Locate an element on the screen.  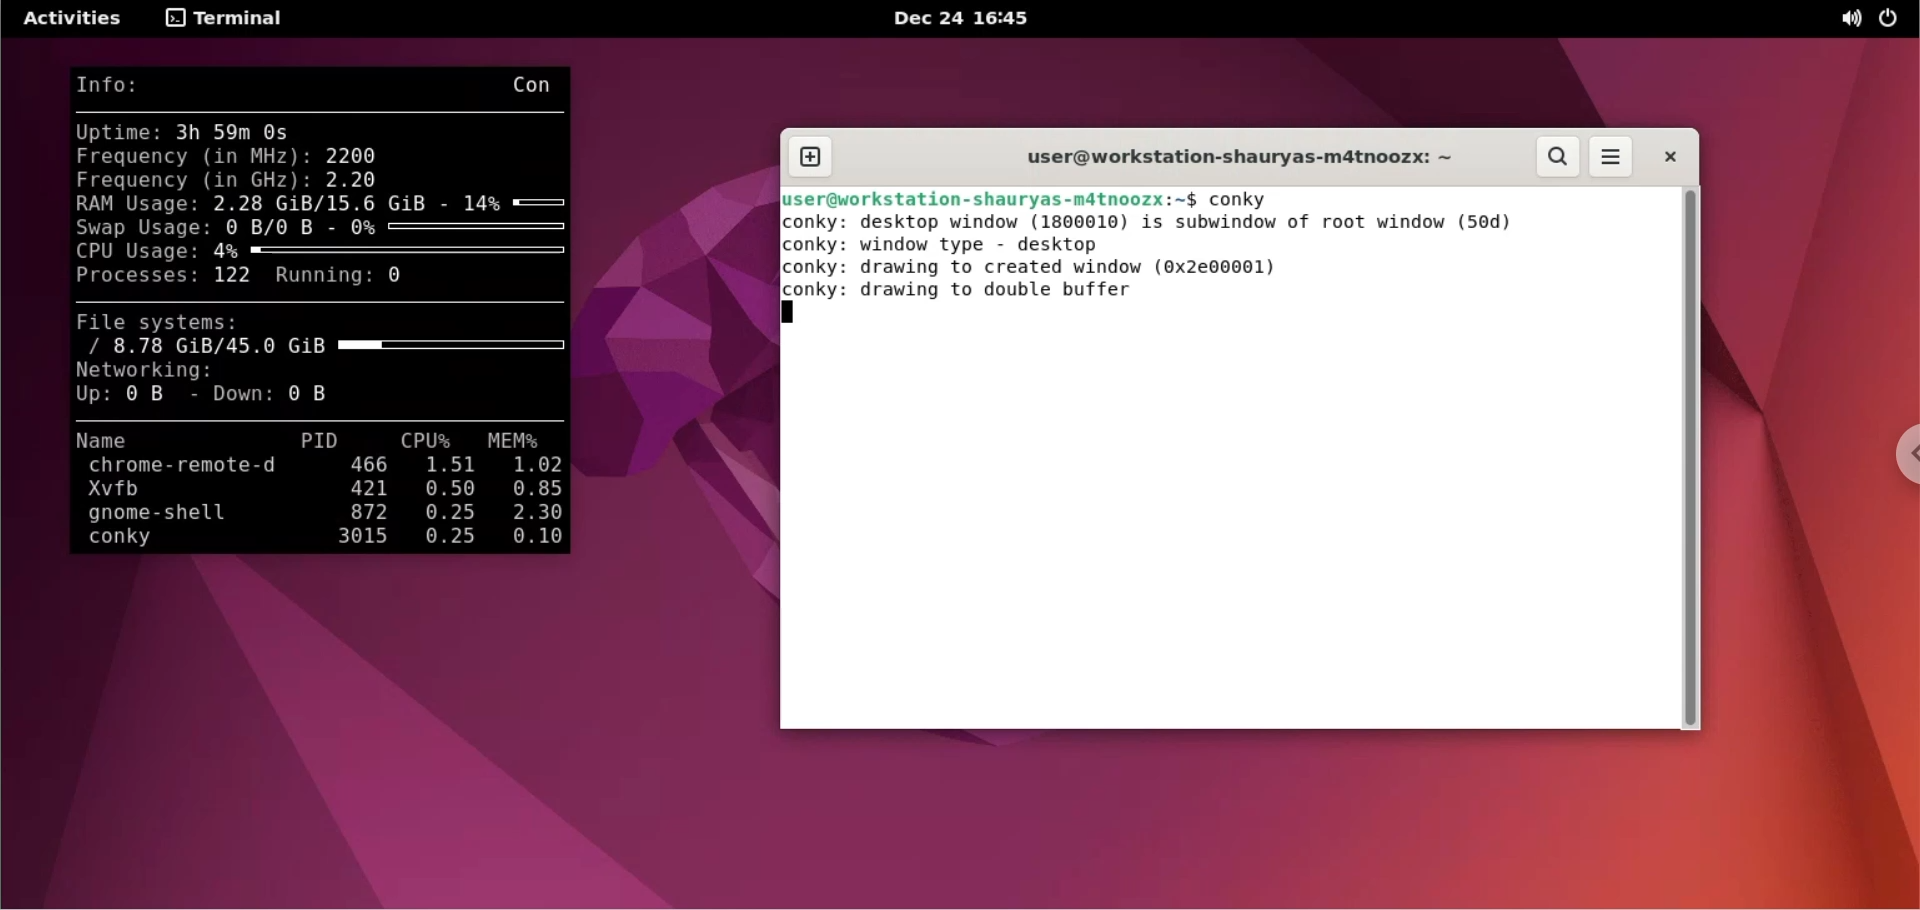
swap usage: is located at coordinates (141, 230).